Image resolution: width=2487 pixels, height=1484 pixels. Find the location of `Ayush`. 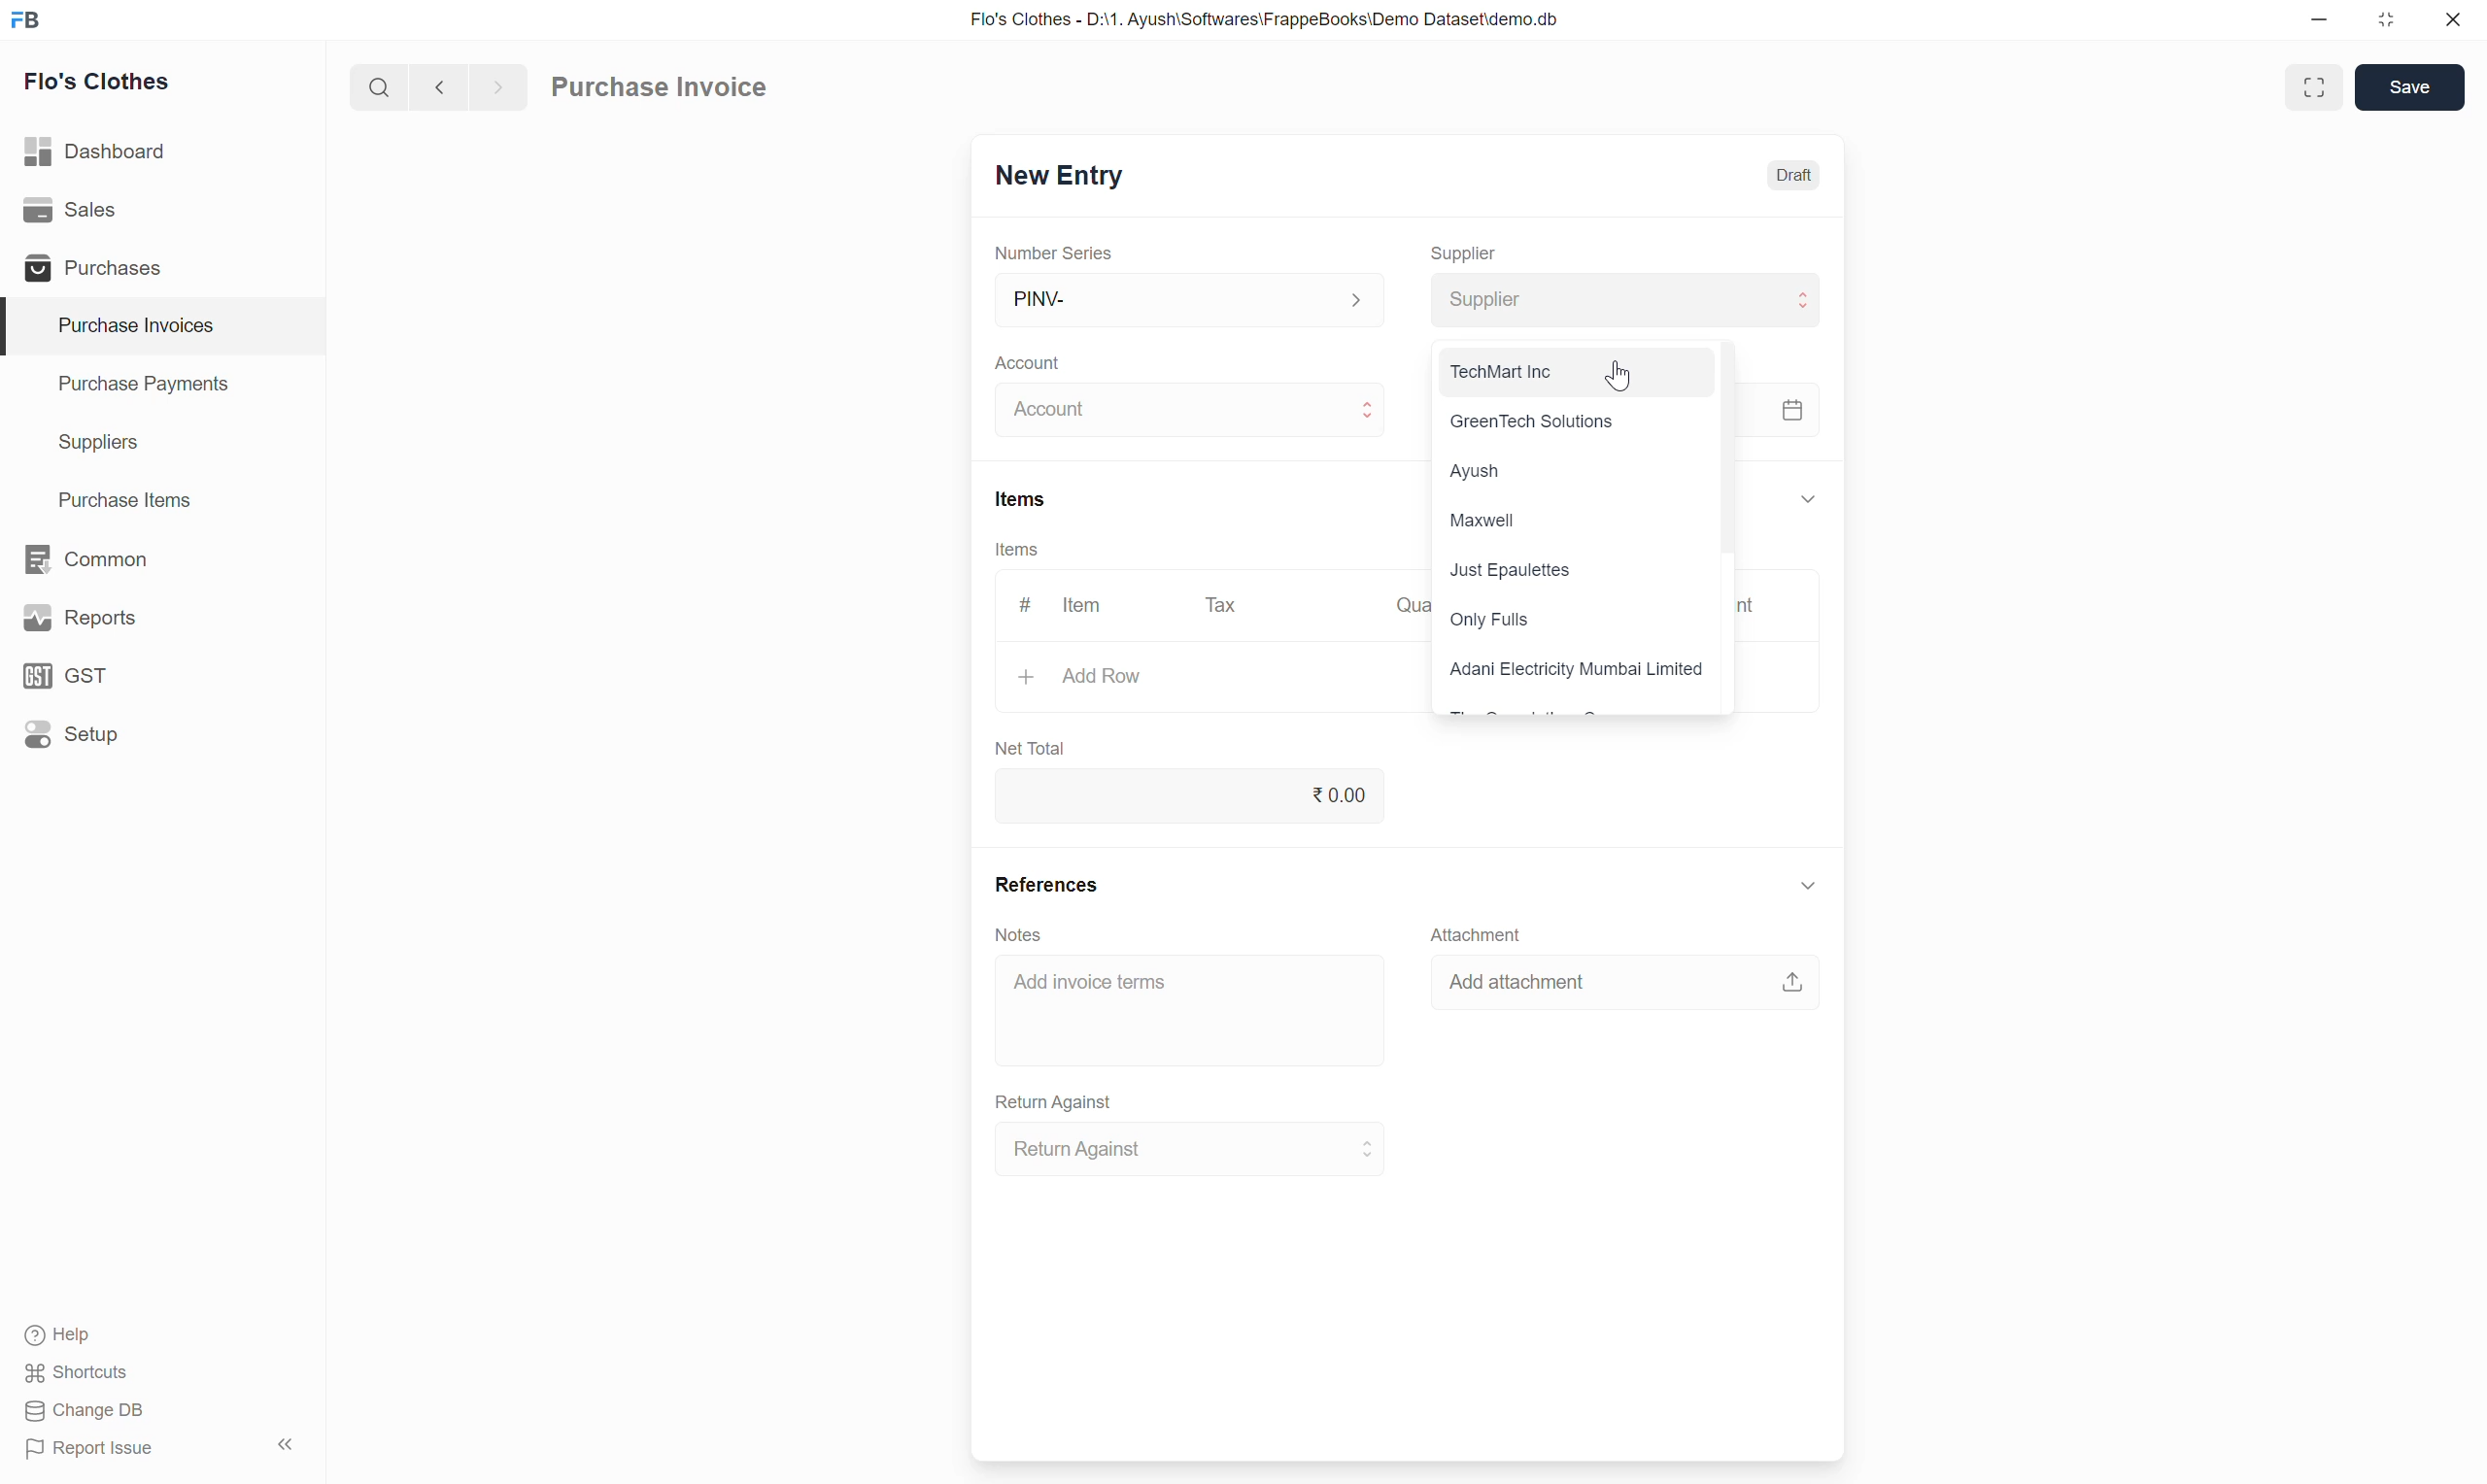

Ayush is located at coordinates (1577, 472).